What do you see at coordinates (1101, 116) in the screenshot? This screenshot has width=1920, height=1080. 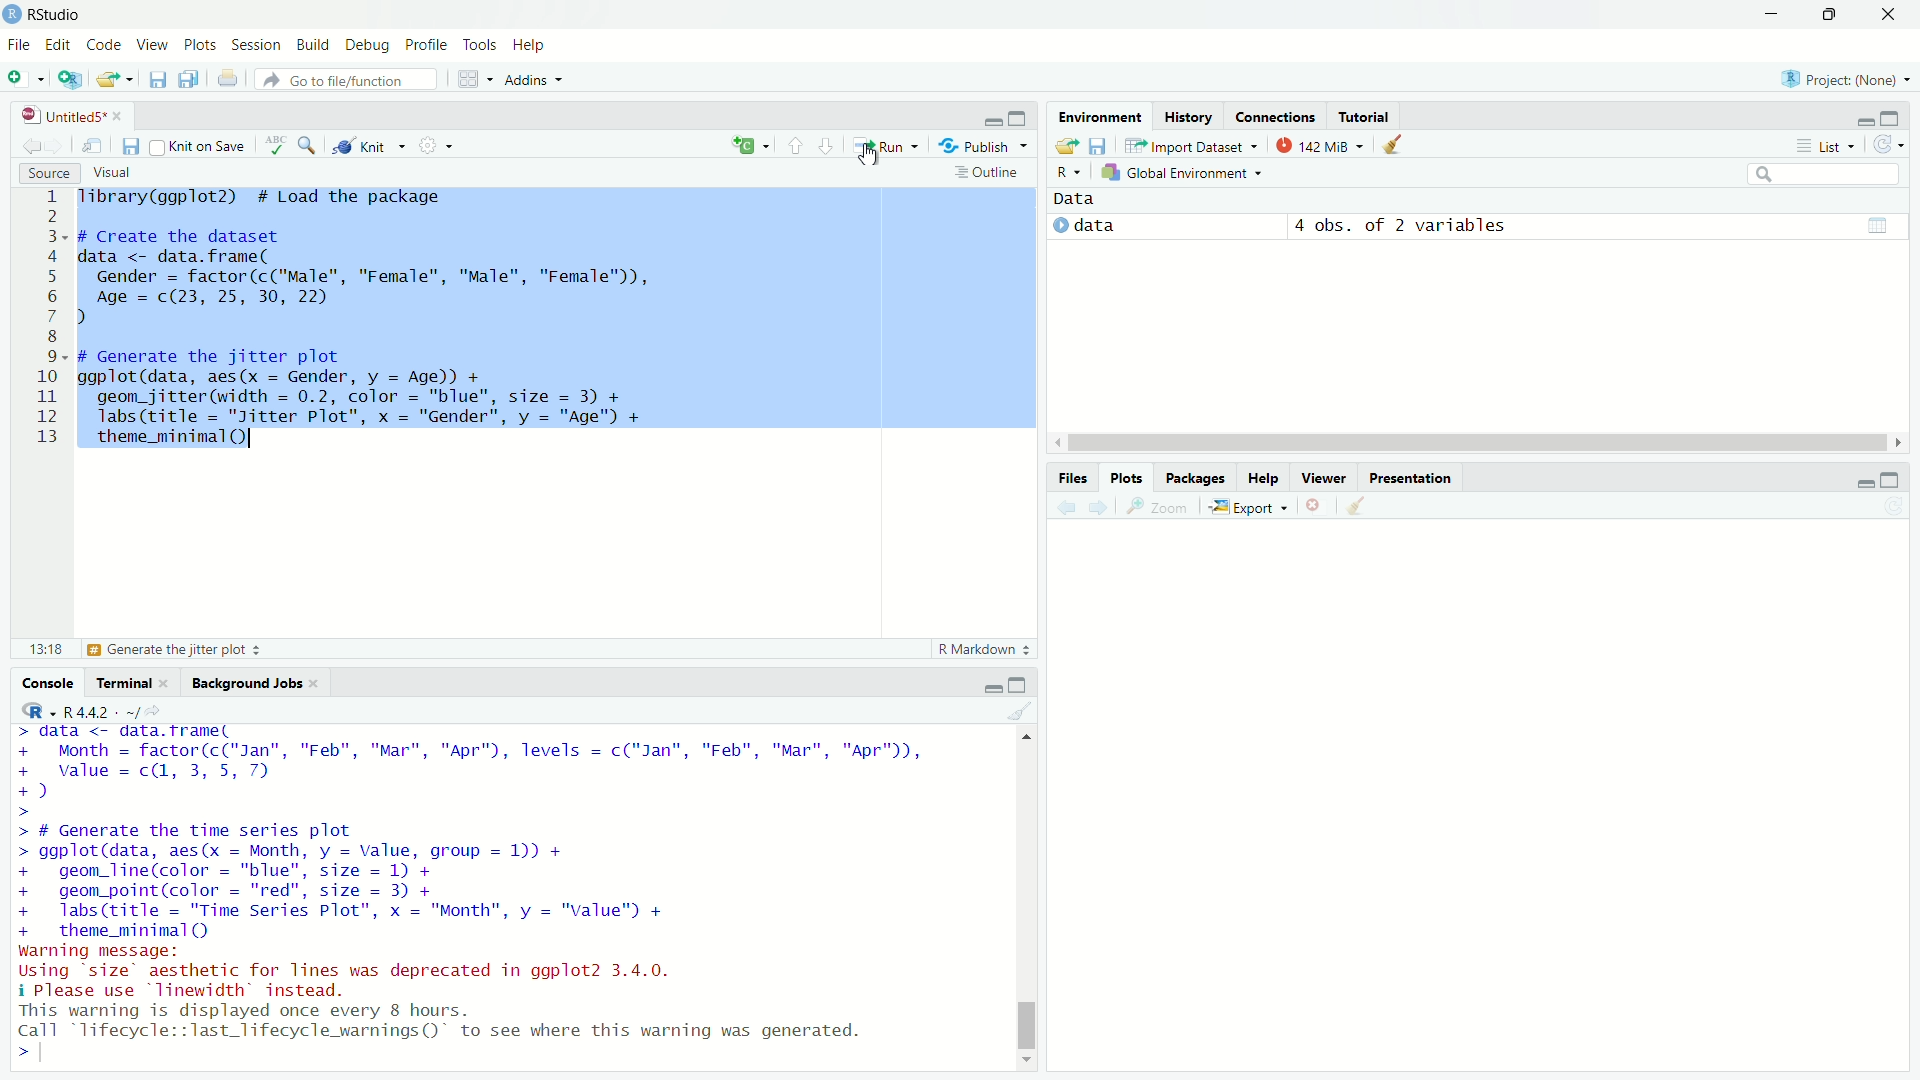 I see `environment` at bounding box center [1101, 116].